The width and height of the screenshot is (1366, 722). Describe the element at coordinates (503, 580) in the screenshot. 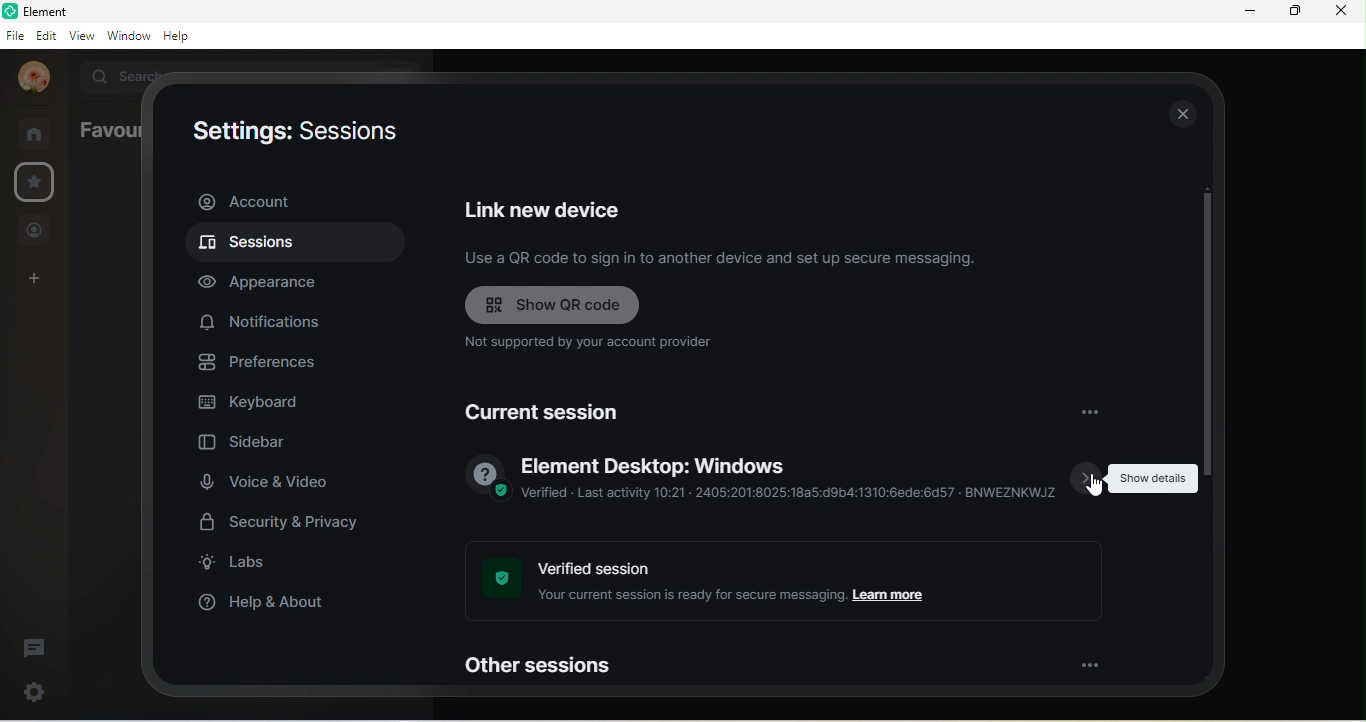

I see `verified image` at that location.